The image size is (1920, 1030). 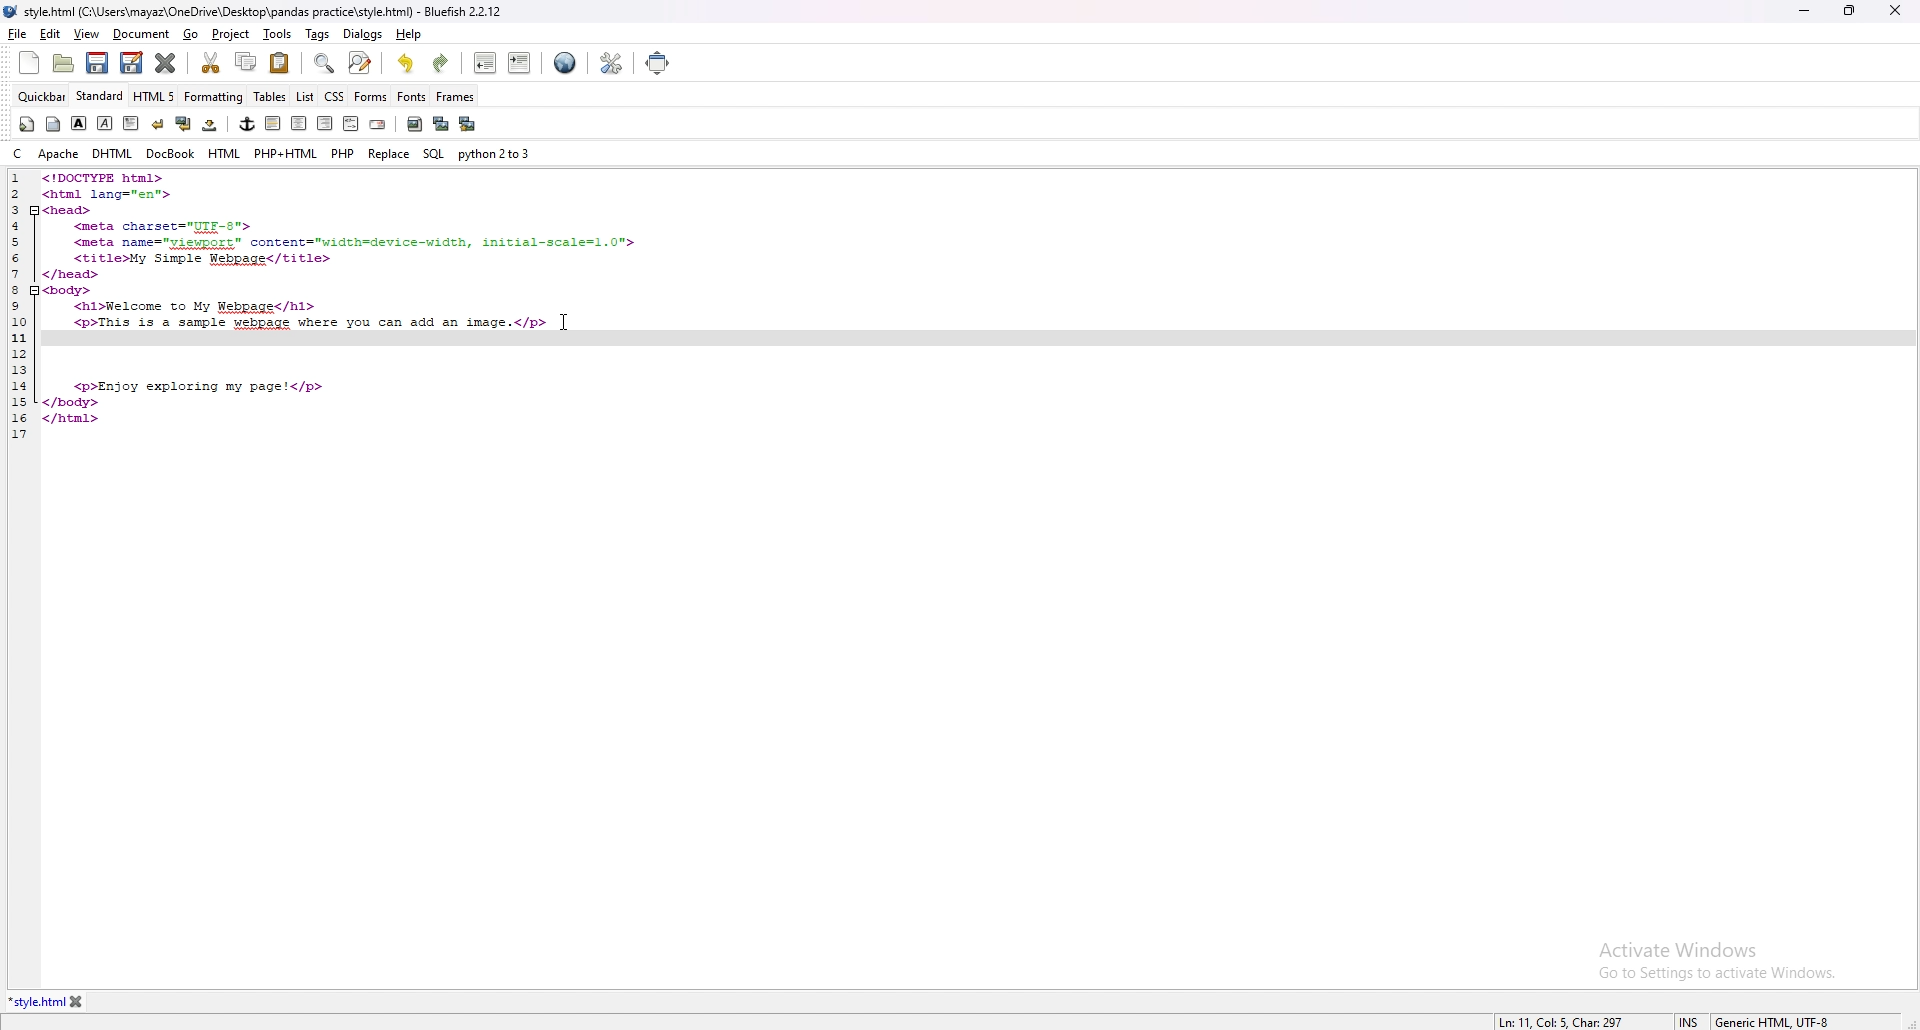 I want to click on Generic HTML UTF-8, so click(x=1776, y=1020).